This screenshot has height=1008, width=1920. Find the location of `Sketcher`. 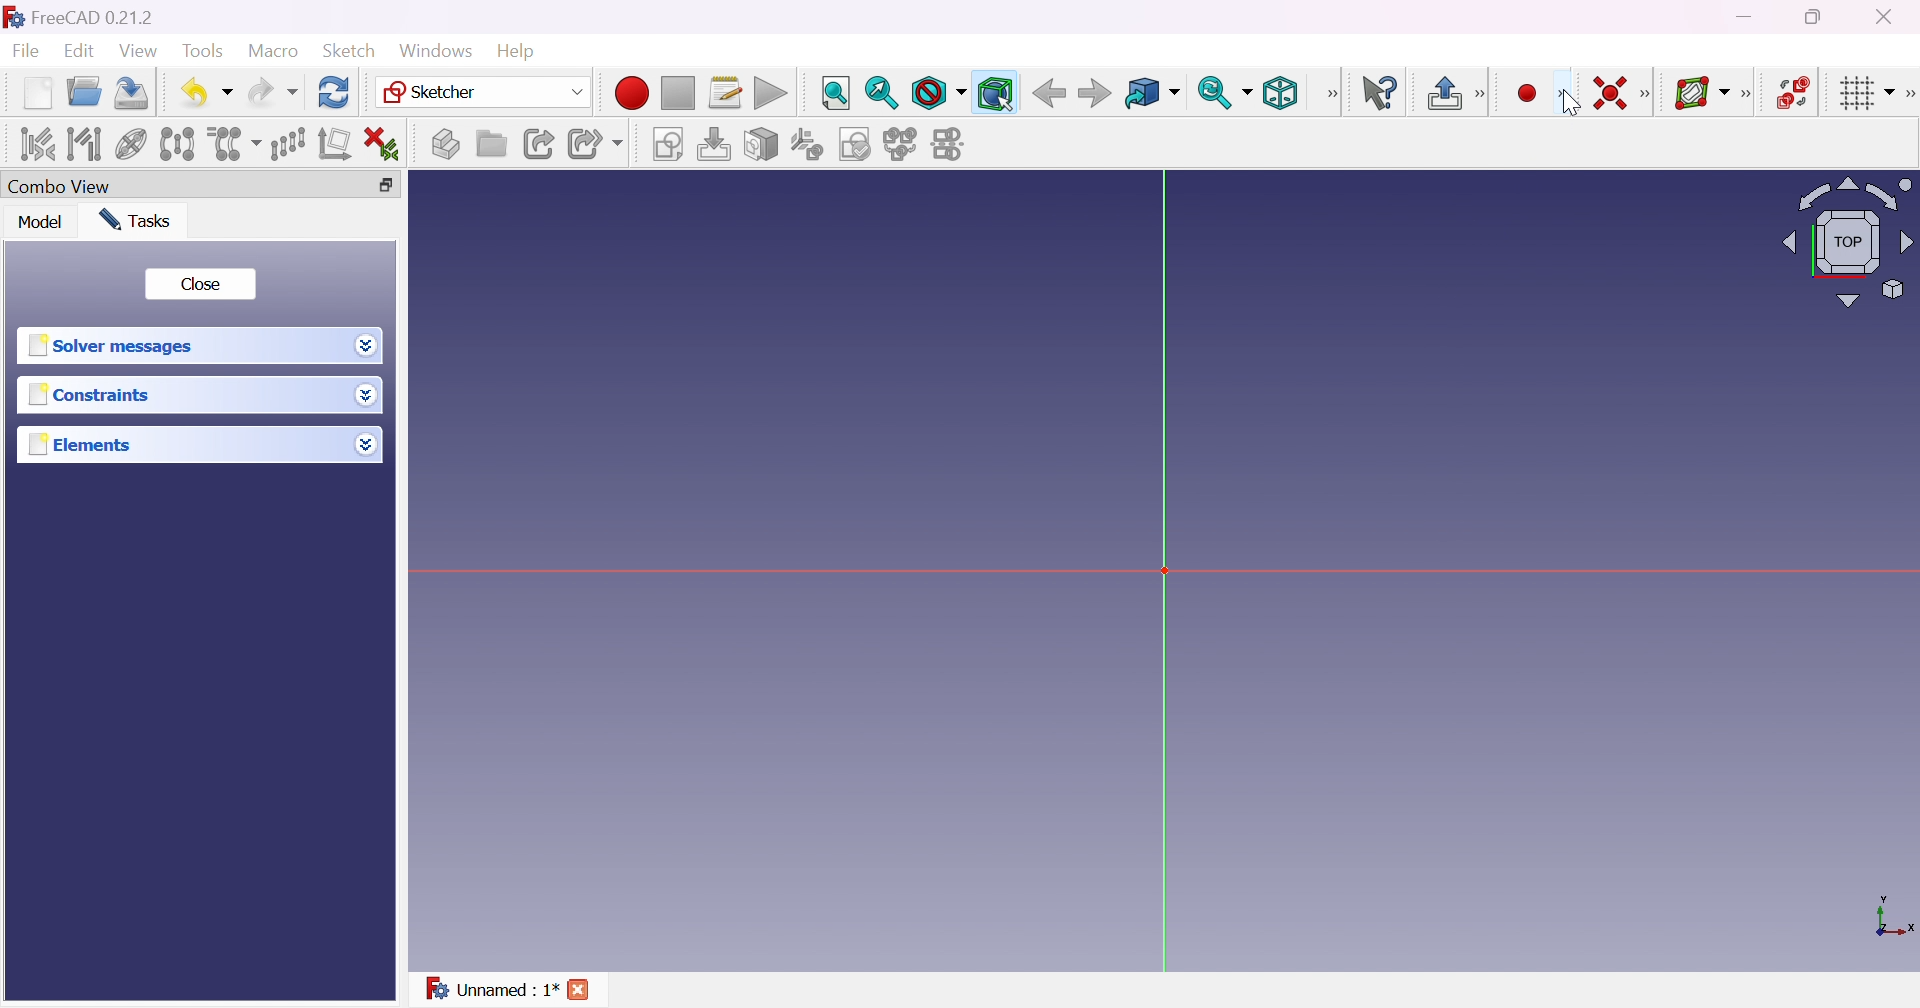

Sketcher is located at coordinates (486, 90).